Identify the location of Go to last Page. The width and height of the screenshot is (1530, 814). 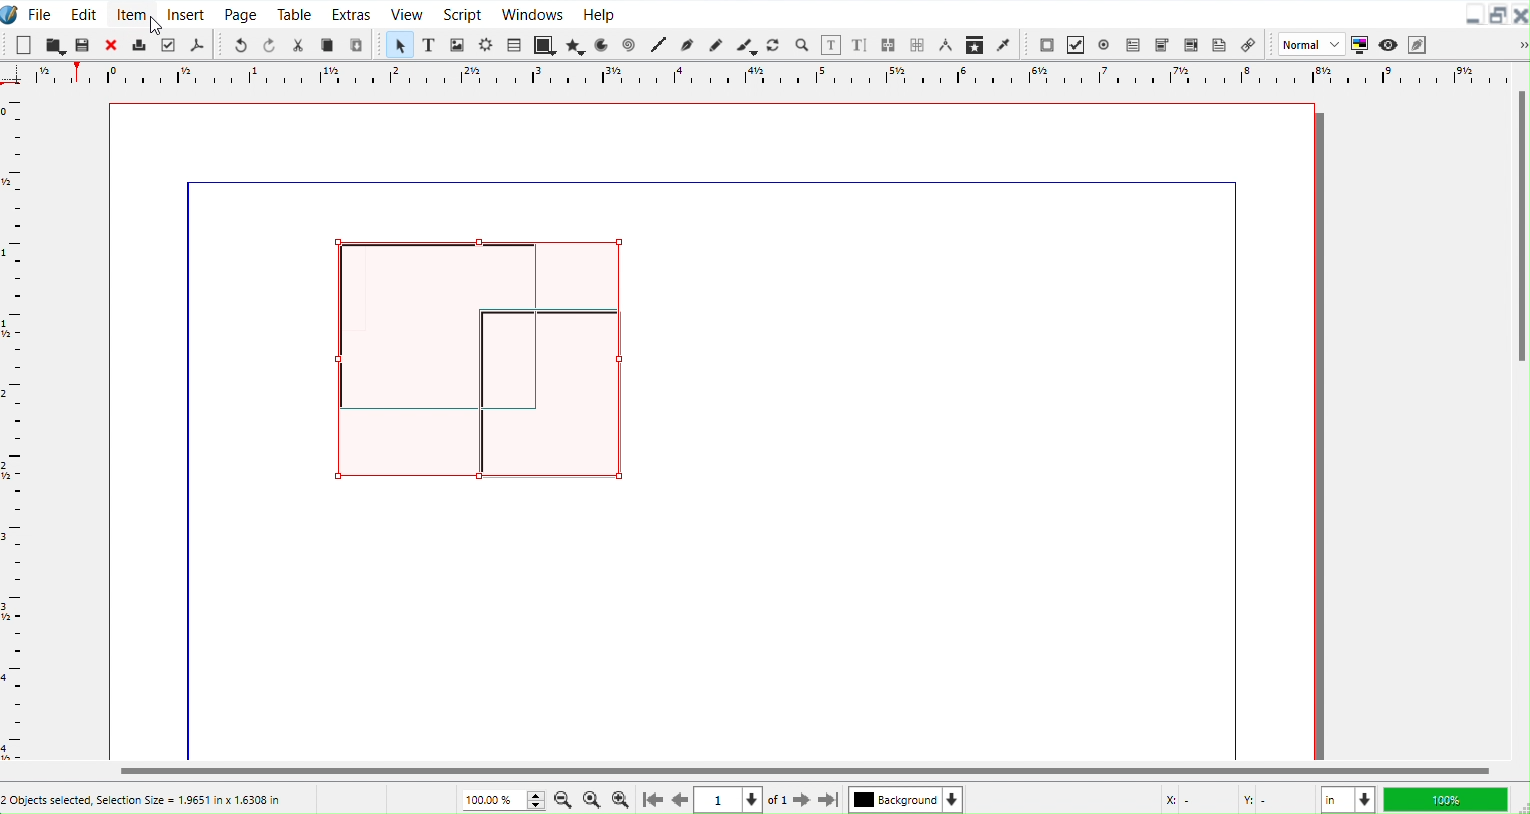
(830, 802).